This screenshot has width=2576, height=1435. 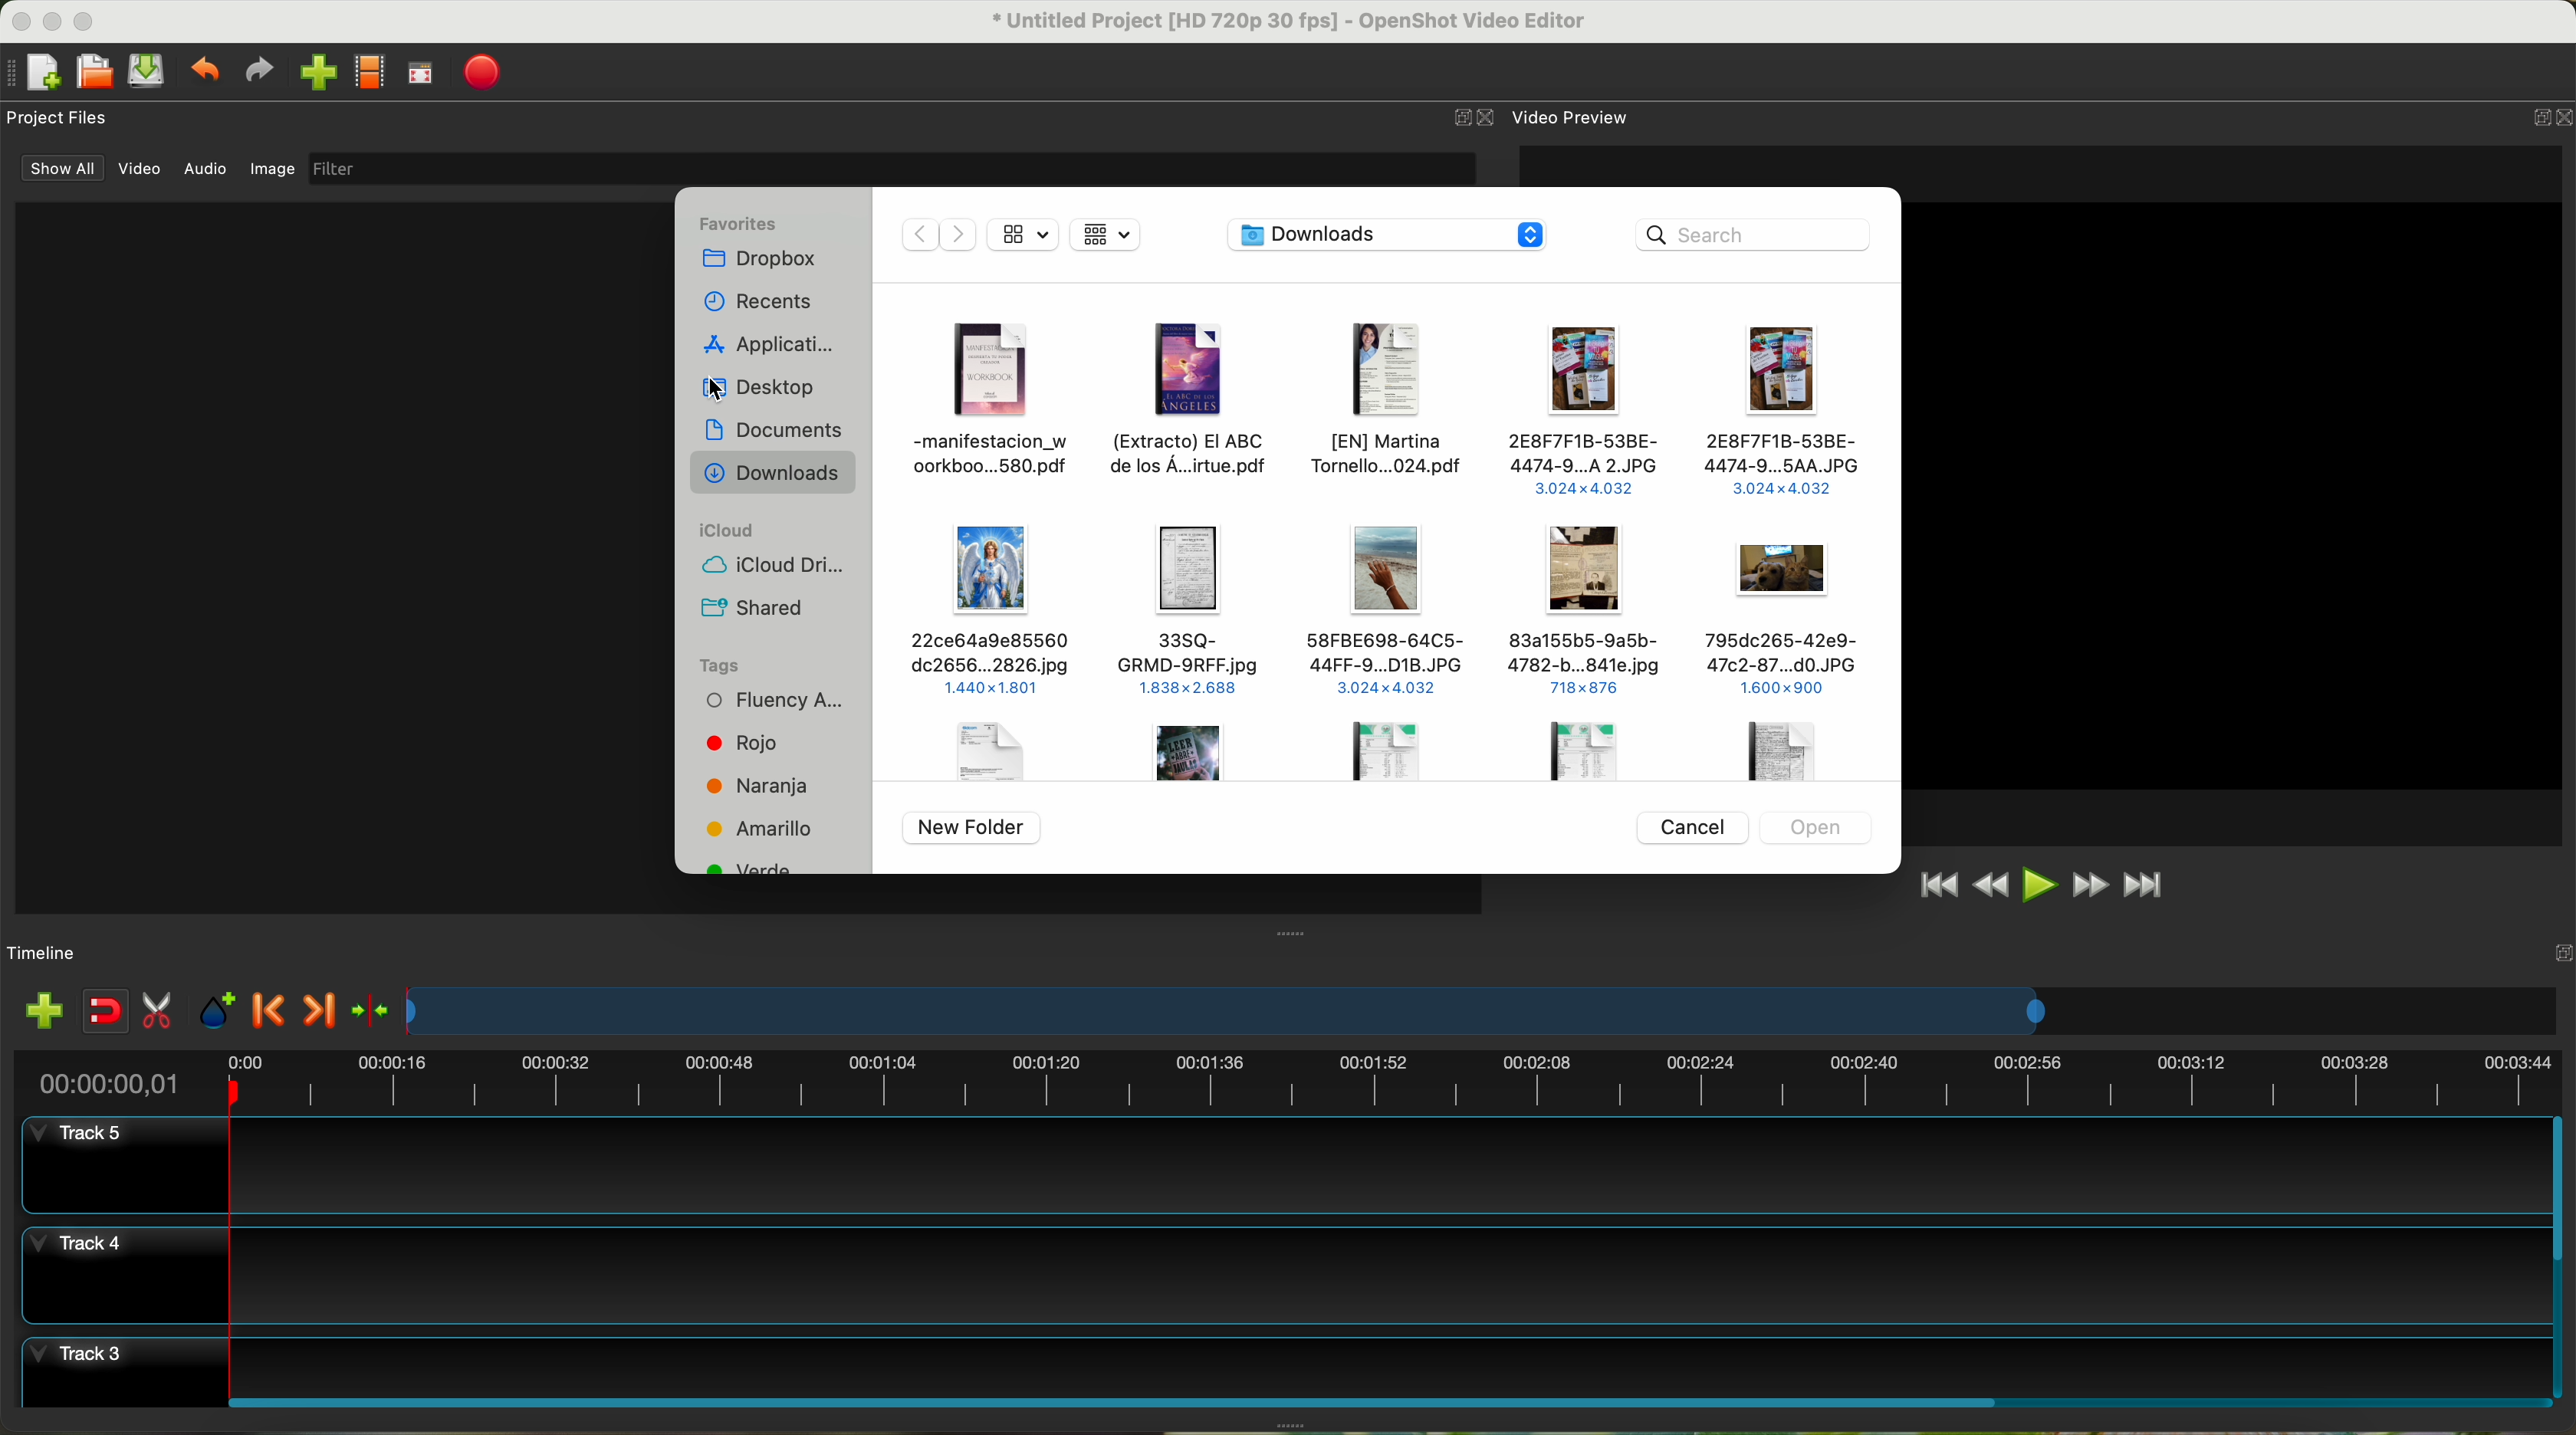 What do you see at coordinates (97, 71) in the screenshot?
I see `open project` at bounding box center [97, 71].